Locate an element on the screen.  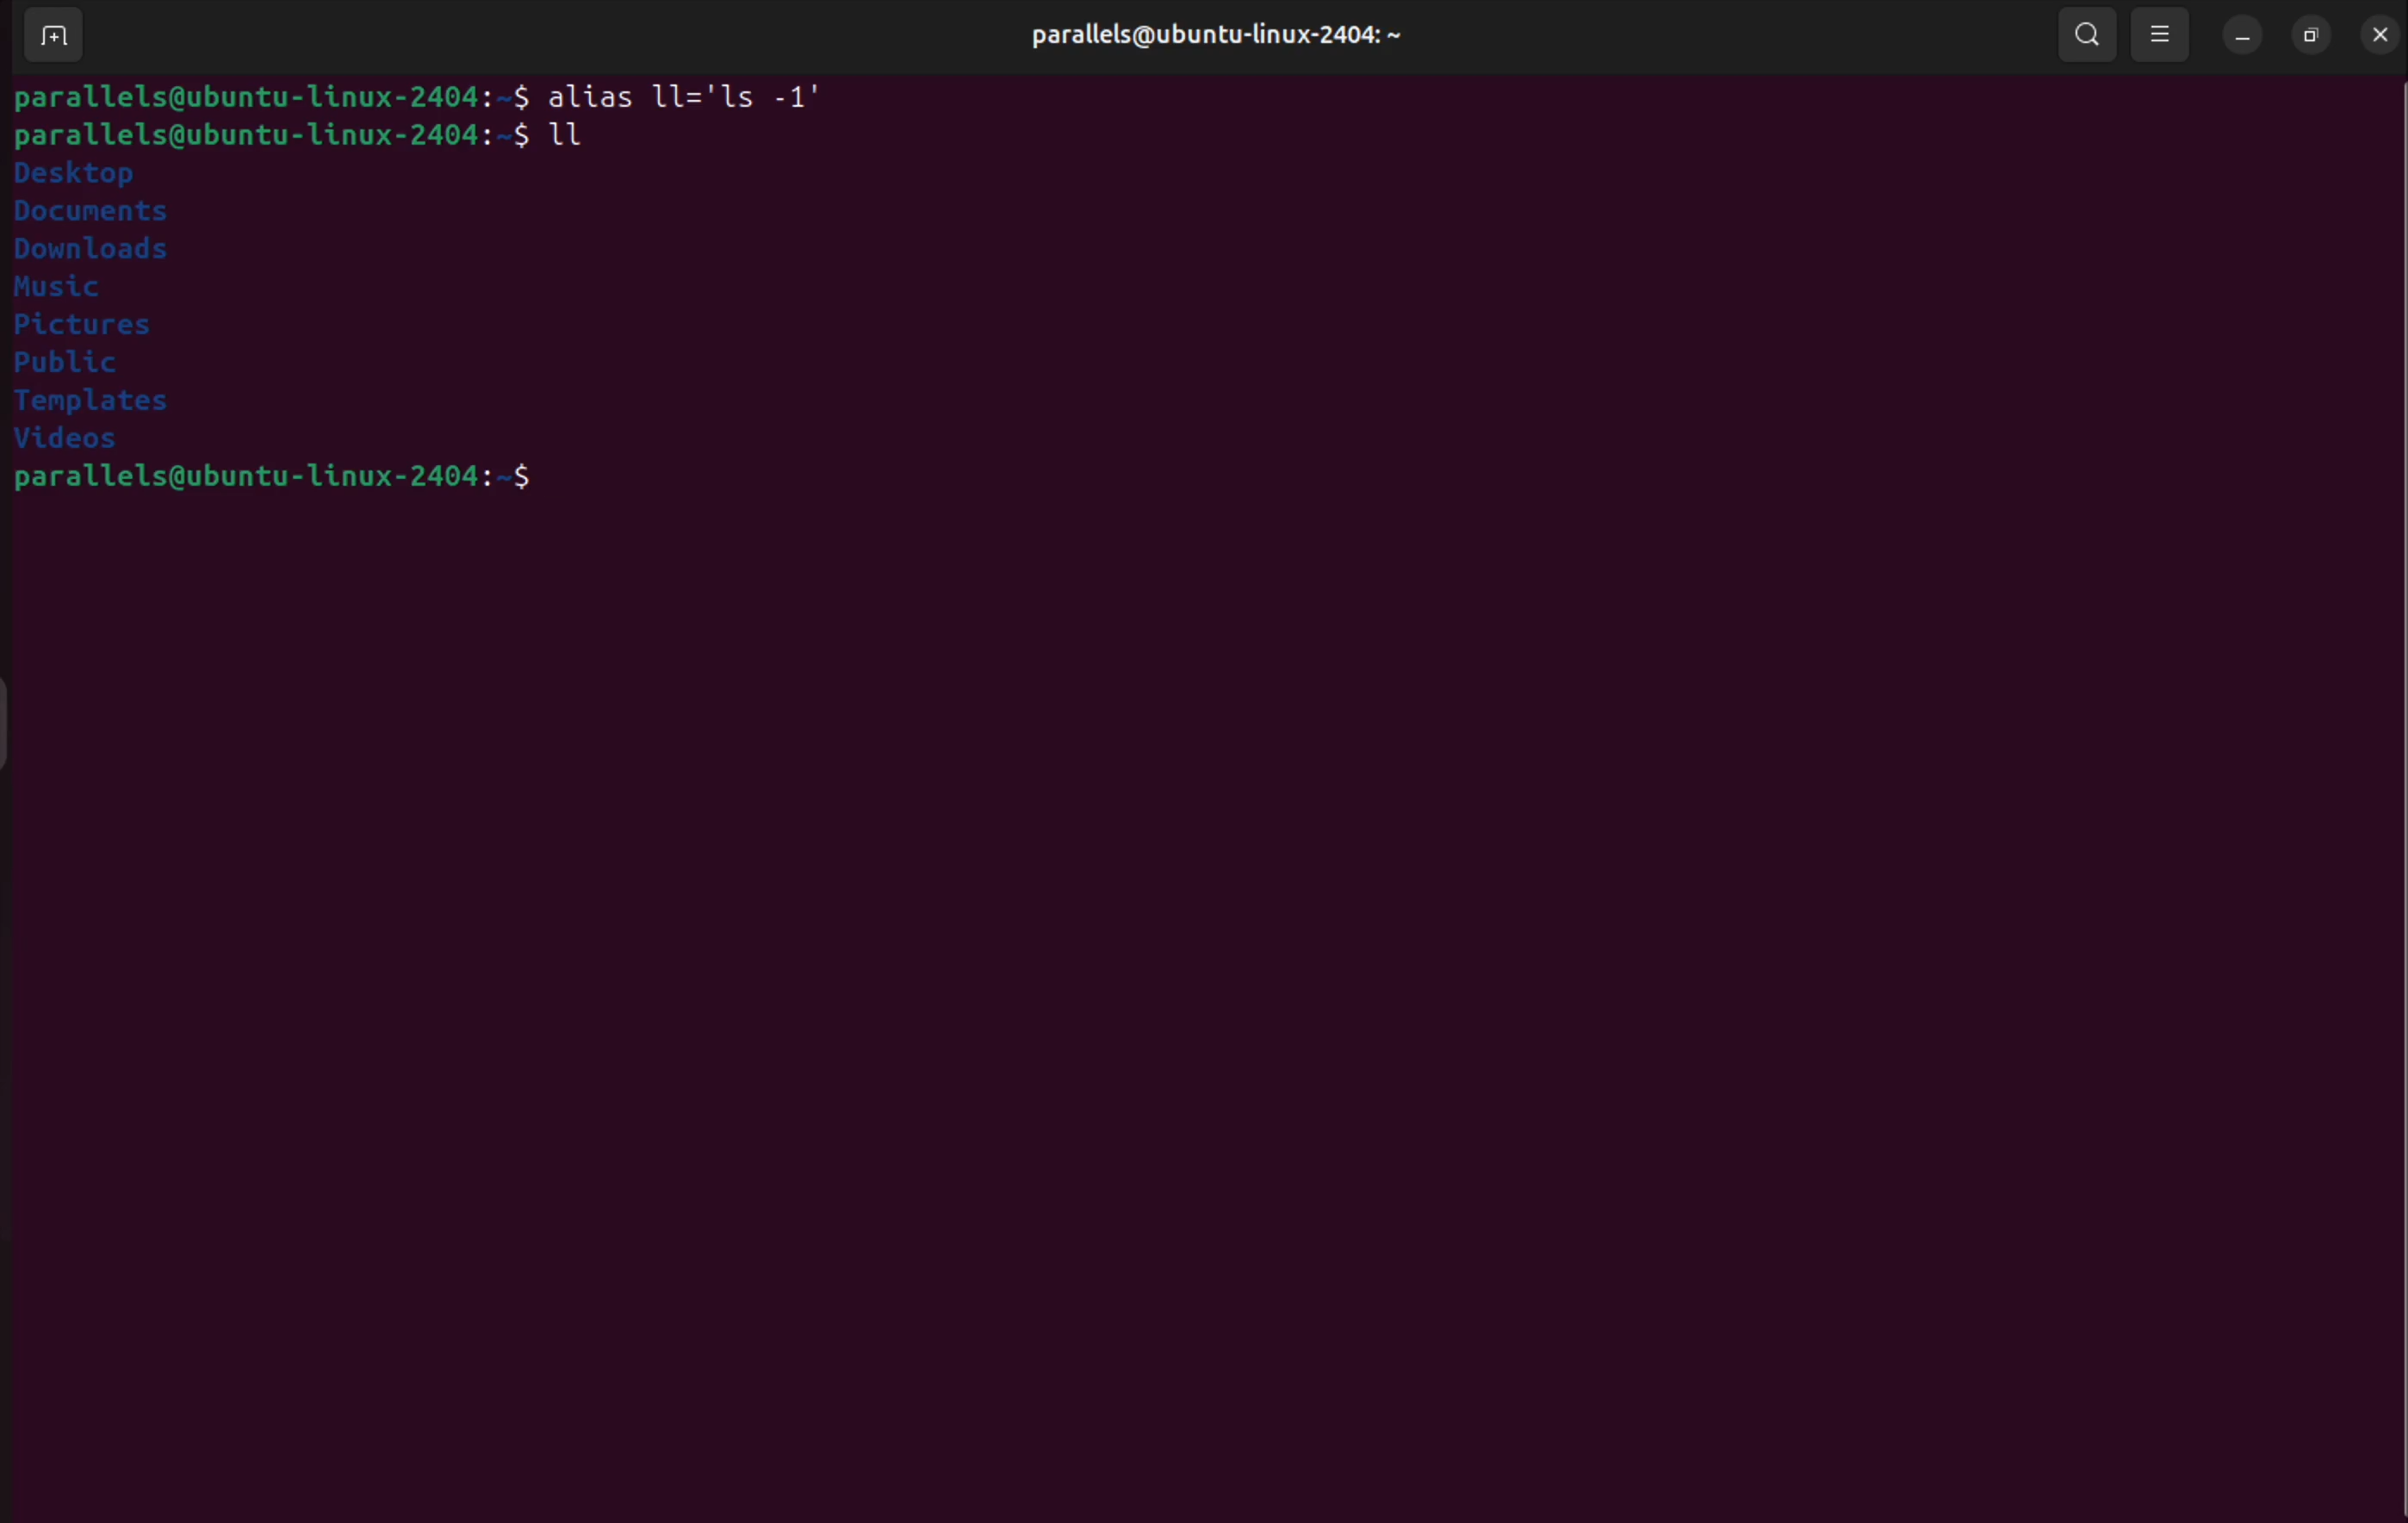
bash prompt is located at coordinates (273, 482).